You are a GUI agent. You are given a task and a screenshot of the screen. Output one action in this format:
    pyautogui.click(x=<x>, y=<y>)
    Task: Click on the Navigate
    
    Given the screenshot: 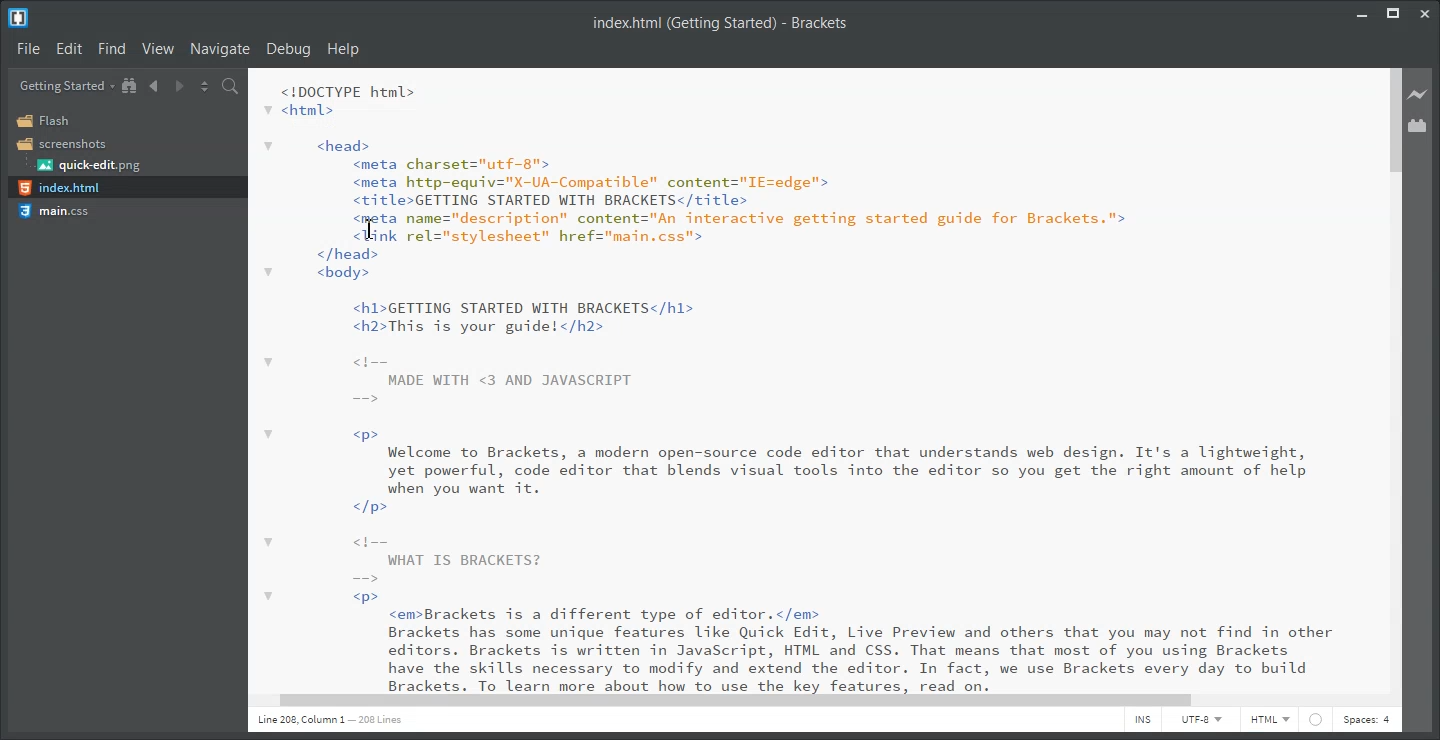 What is the action you would take?
    pyautogui.click(x=221, y=49)
    